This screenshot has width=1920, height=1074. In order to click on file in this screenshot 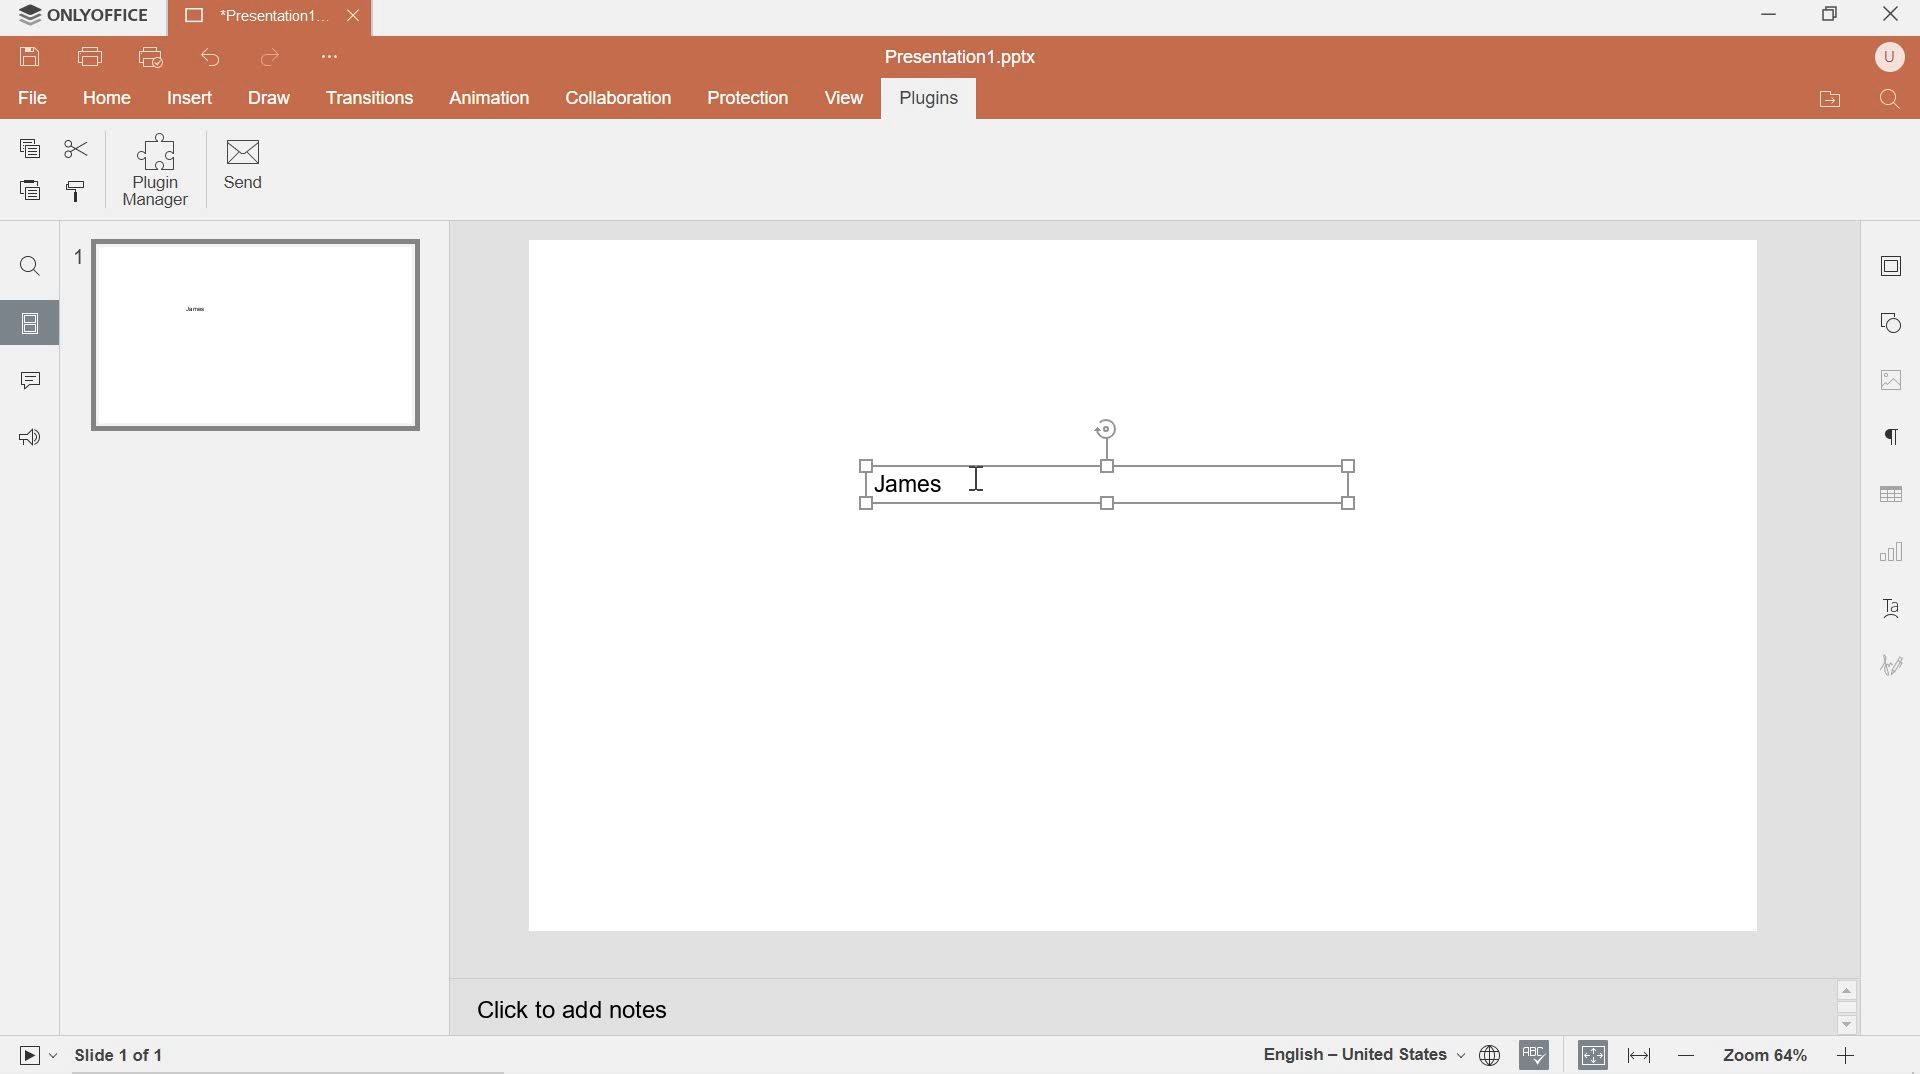, I will do `click(34, 100)`.